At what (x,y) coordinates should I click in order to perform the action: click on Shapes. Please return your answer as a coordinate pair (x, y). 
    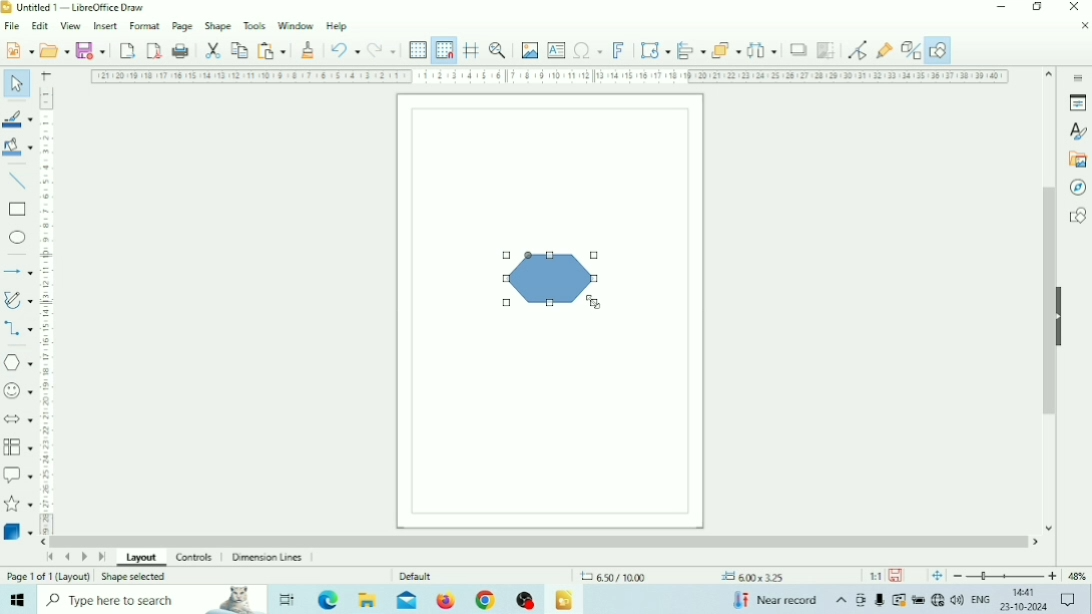
    Looking at the image, I should click on (1077, 215).